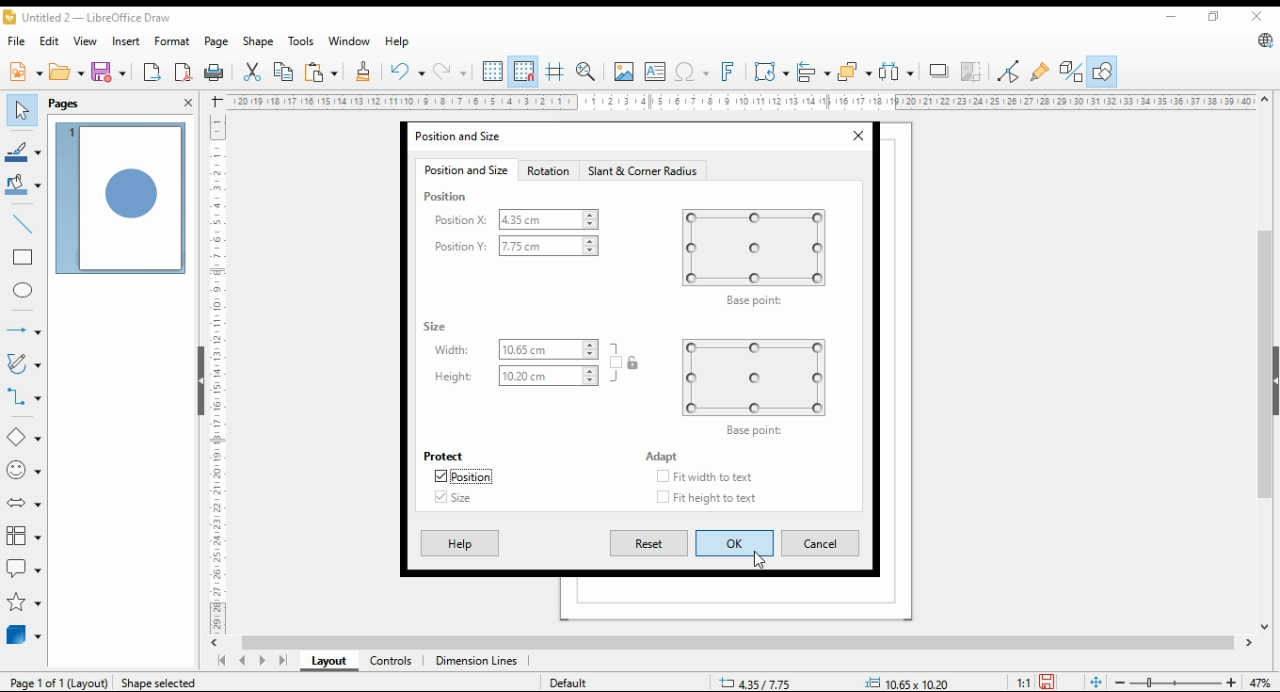 Image resolution: width=1280 pixels, height=692 pixels. I want to click on first page, so click(224, 660).